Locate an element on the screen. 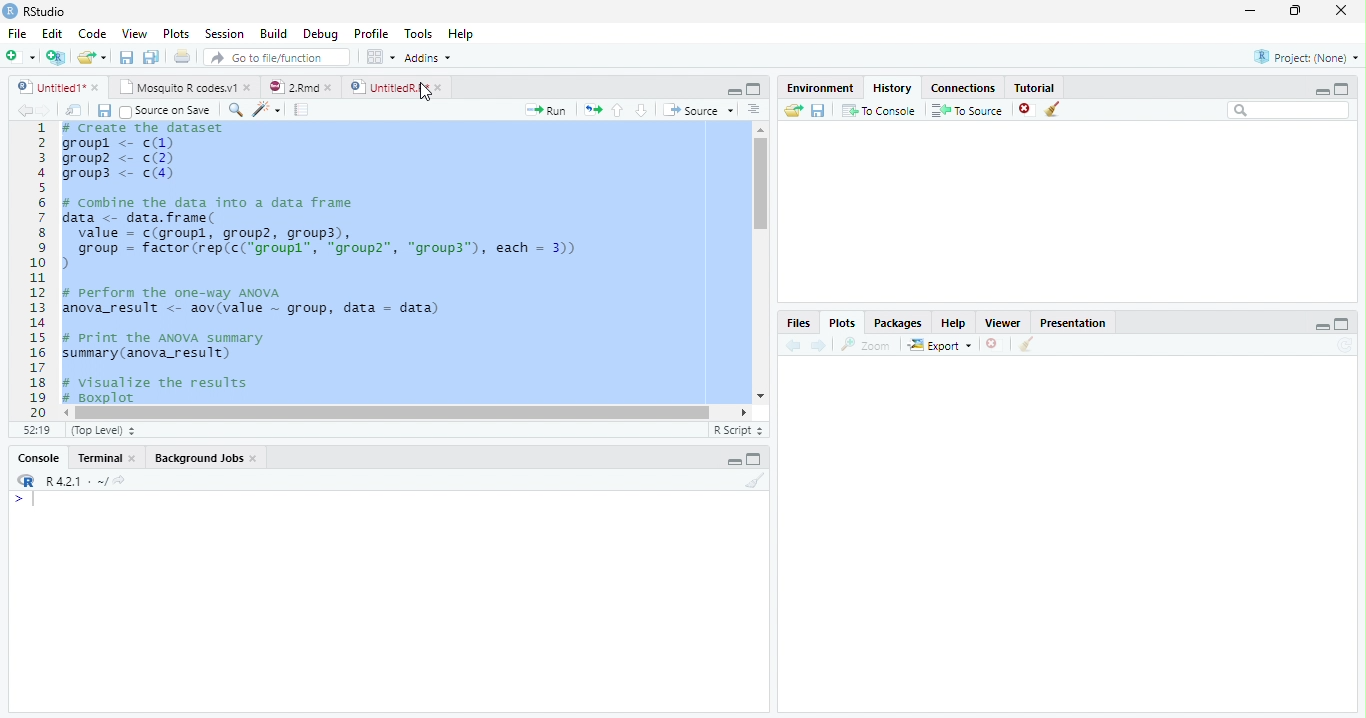 This screenshot has height=718, width=1366. Magic code is located at coordinates (267, 110).